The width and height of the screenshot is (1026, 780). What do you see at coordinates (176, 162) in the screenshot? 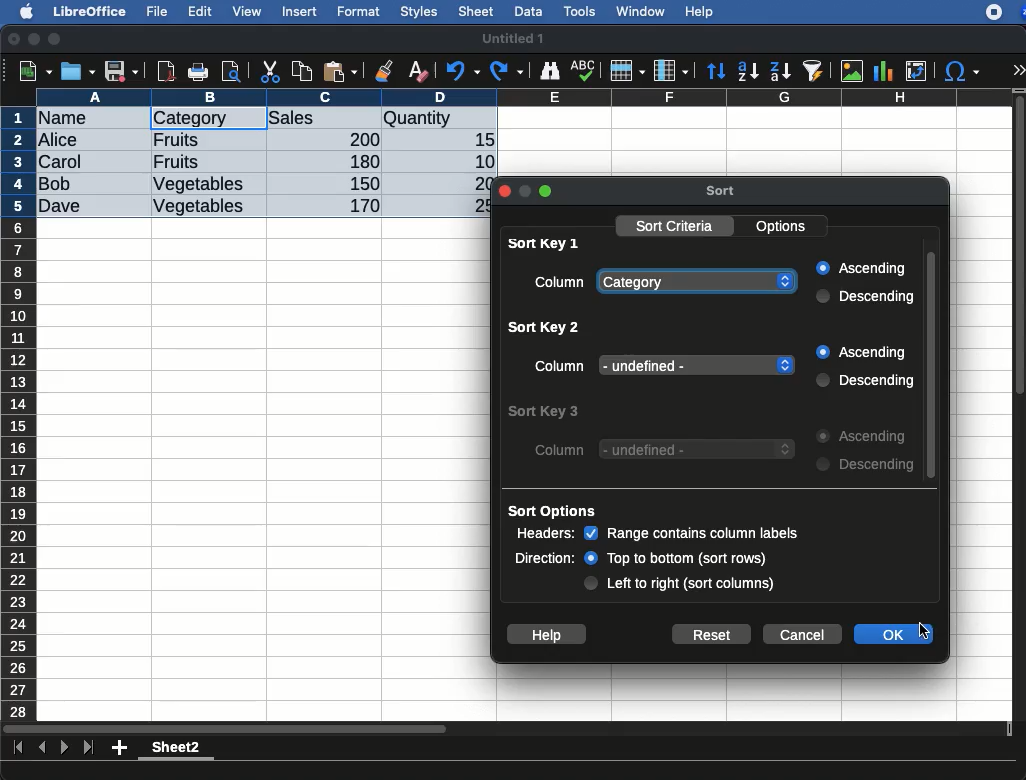
I see `Fruits` at bounding box center [176, 162].